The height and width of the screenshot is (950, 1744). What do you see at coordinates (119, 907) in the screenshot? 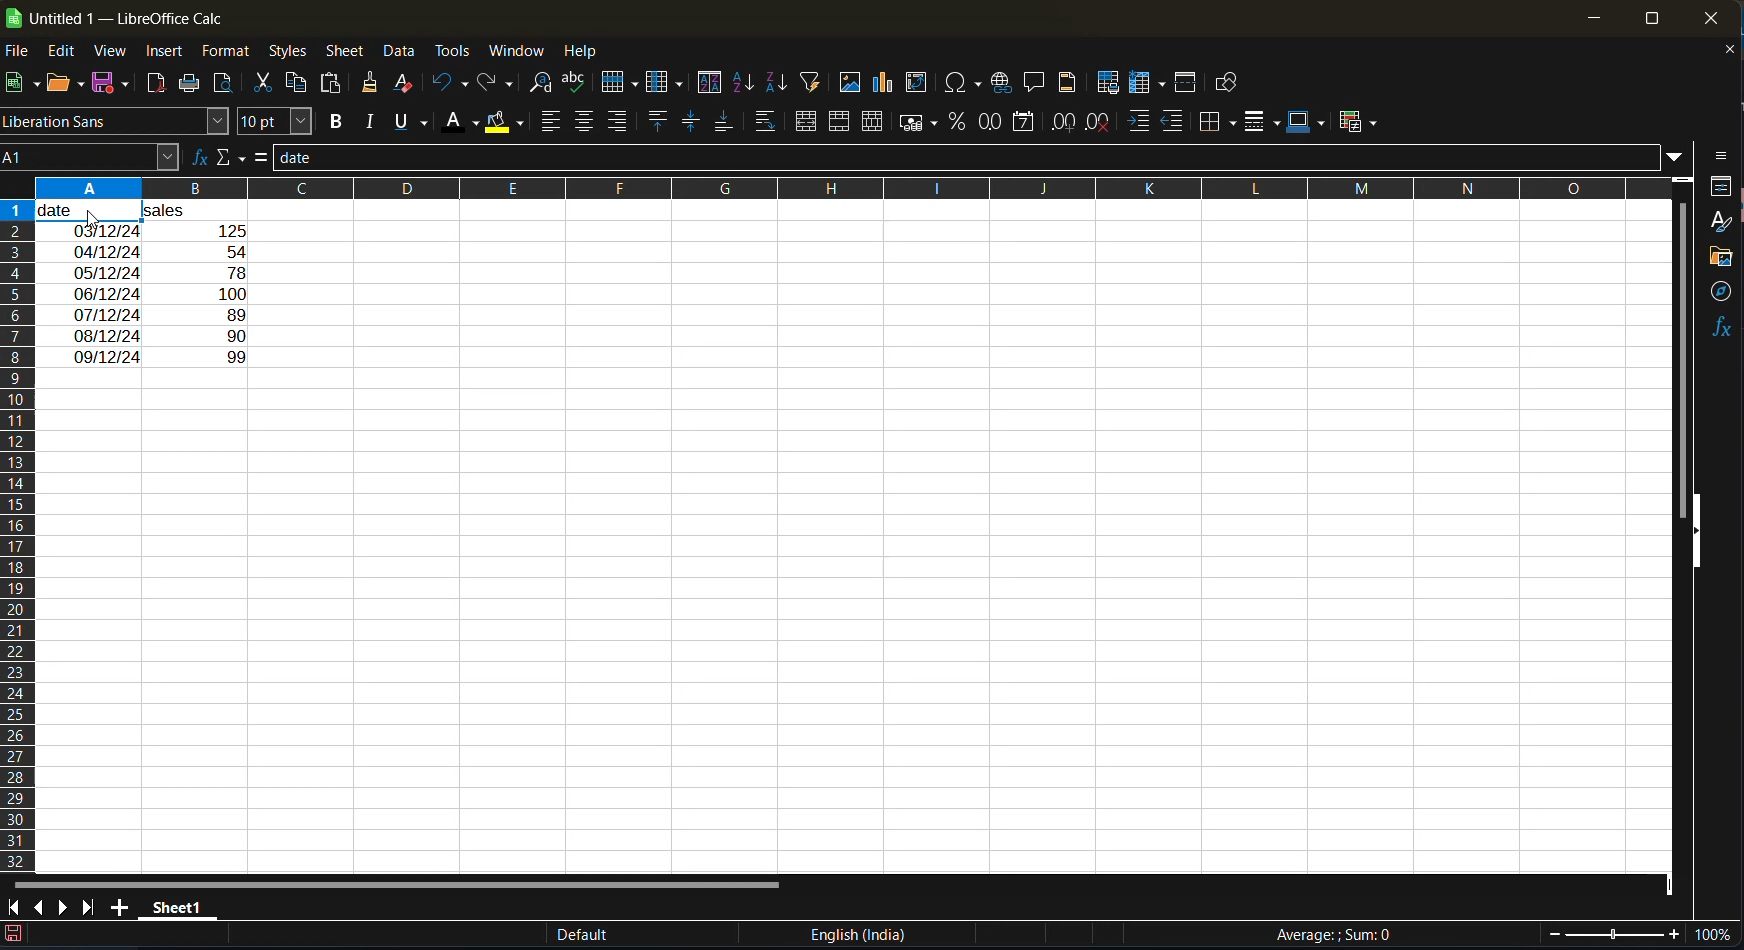
I see `add a new sheet` at bounding box center [119, 907].